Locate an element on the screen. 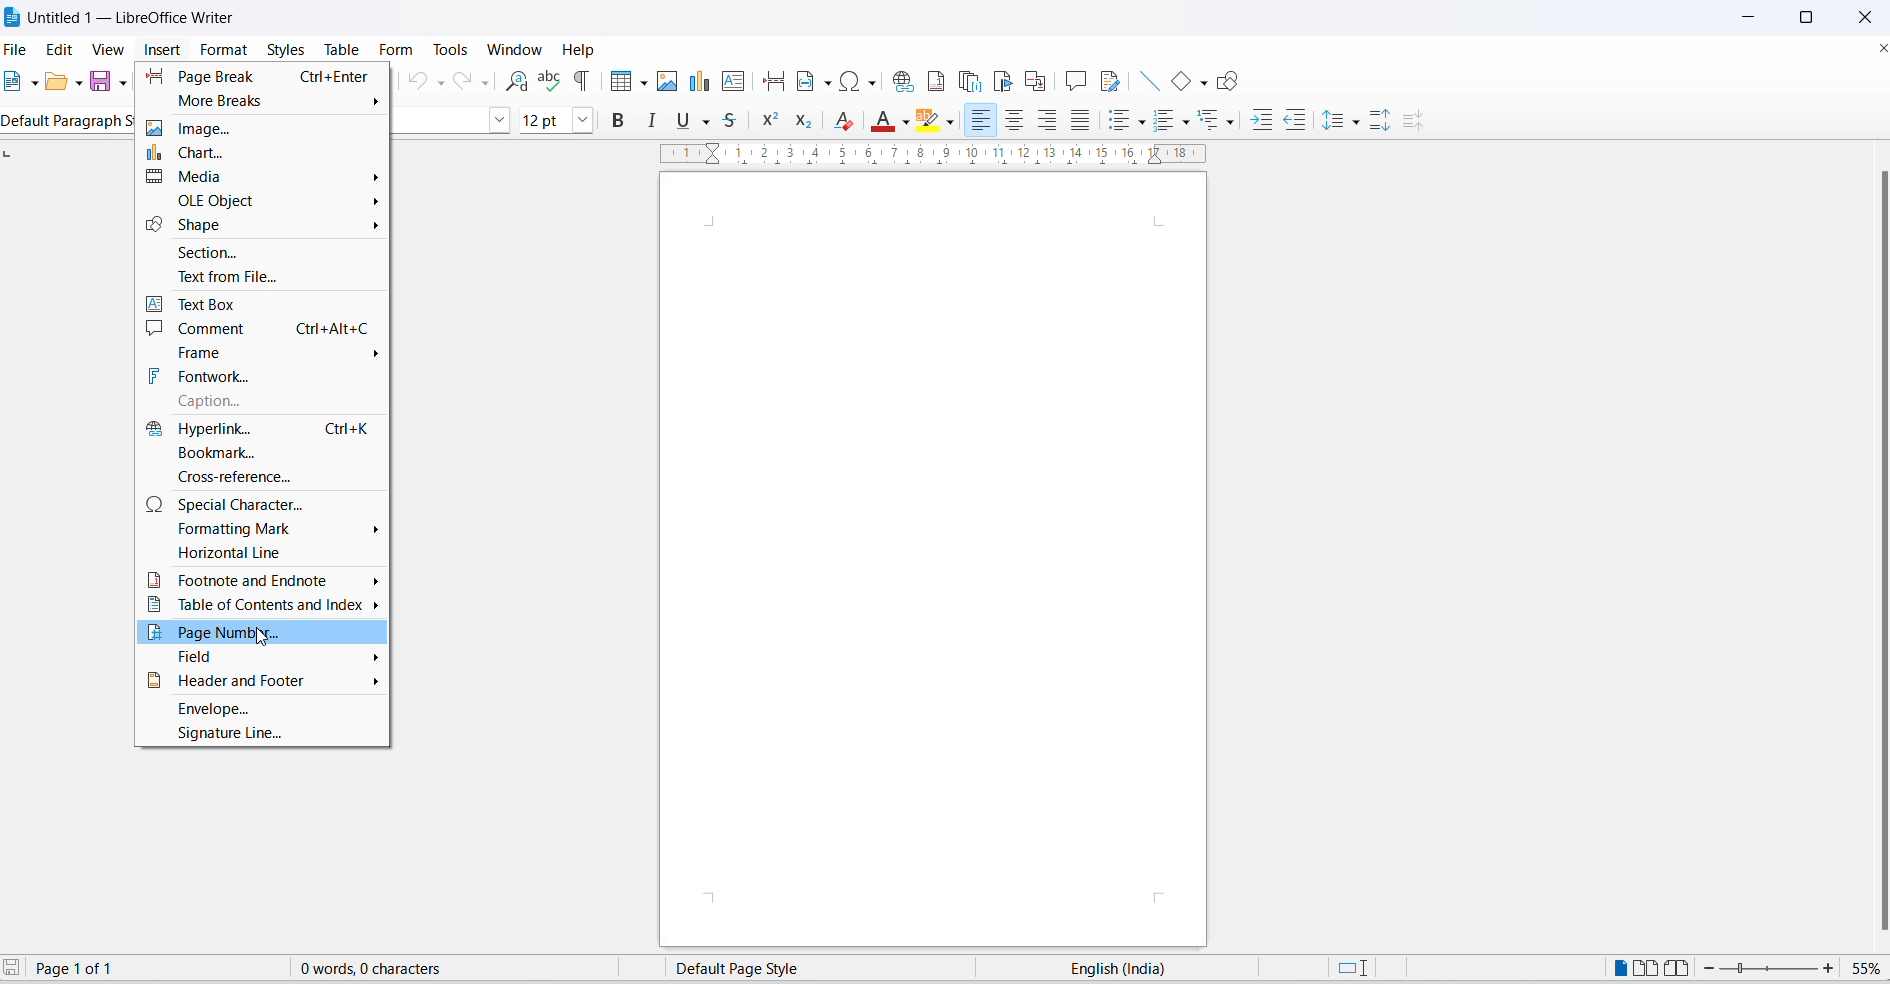  bold is located at coordinates (617, 119).